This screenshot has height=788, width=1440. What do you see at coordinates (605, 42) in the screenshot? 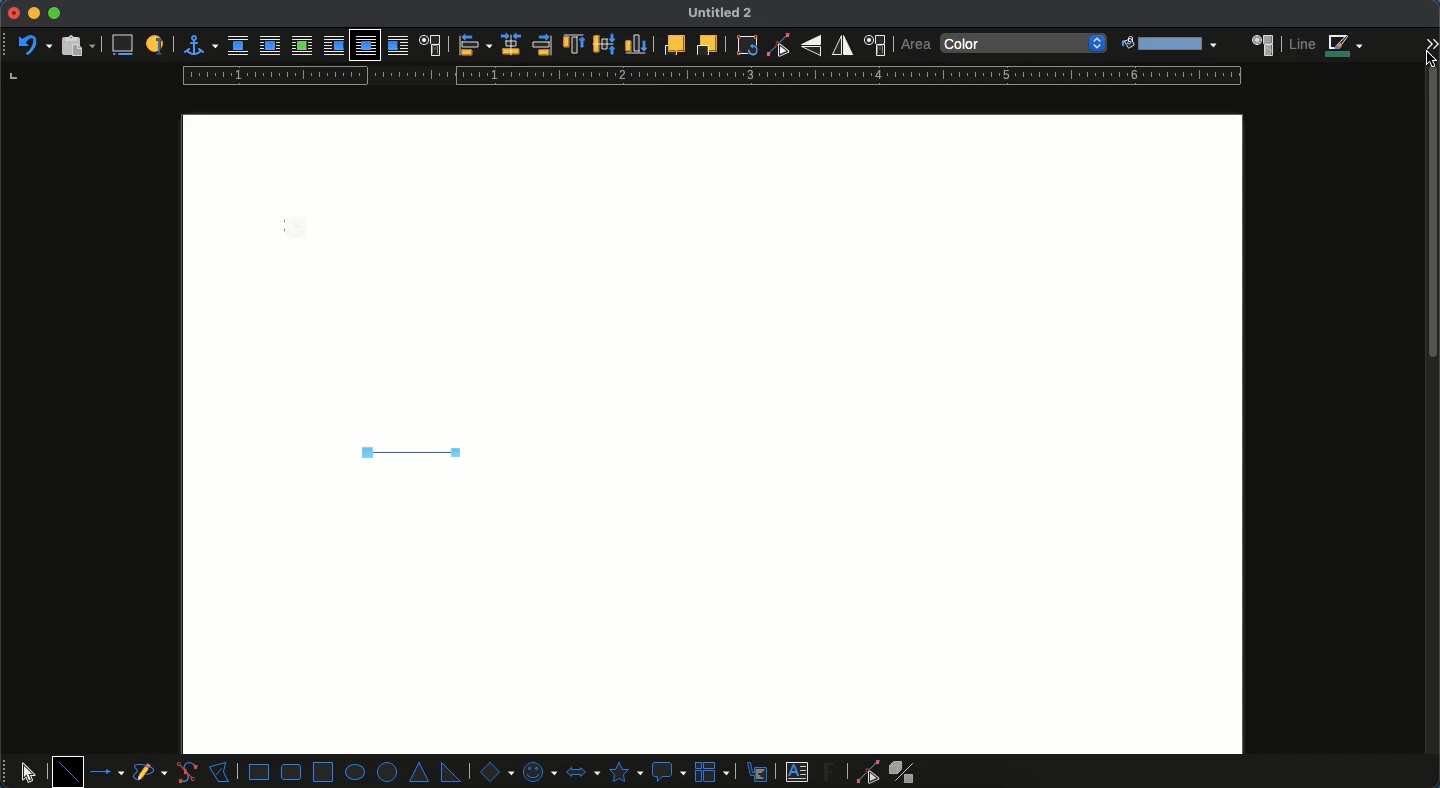
I see `center` at bounding box center [605, 42].